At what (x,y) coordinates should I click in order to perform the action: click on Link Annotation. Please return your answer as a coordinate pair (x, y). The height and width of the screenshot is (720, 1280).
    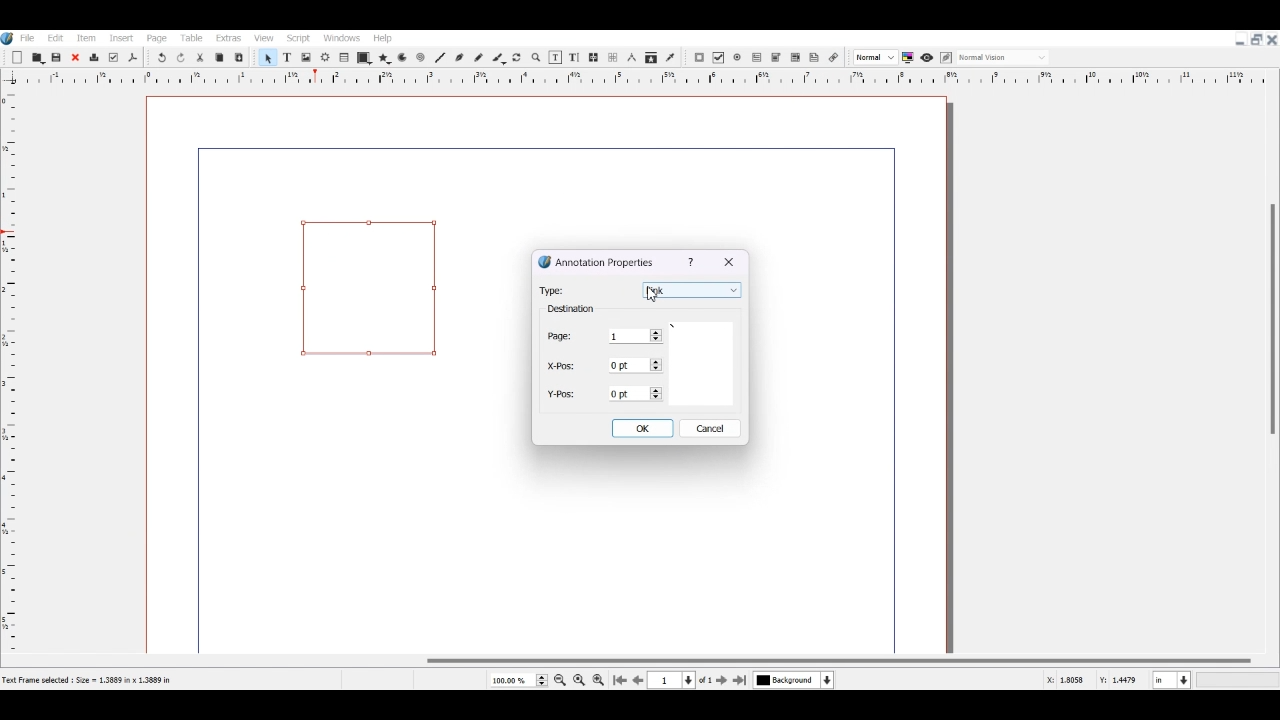
    Looking at the image, I should click on (833, 56).